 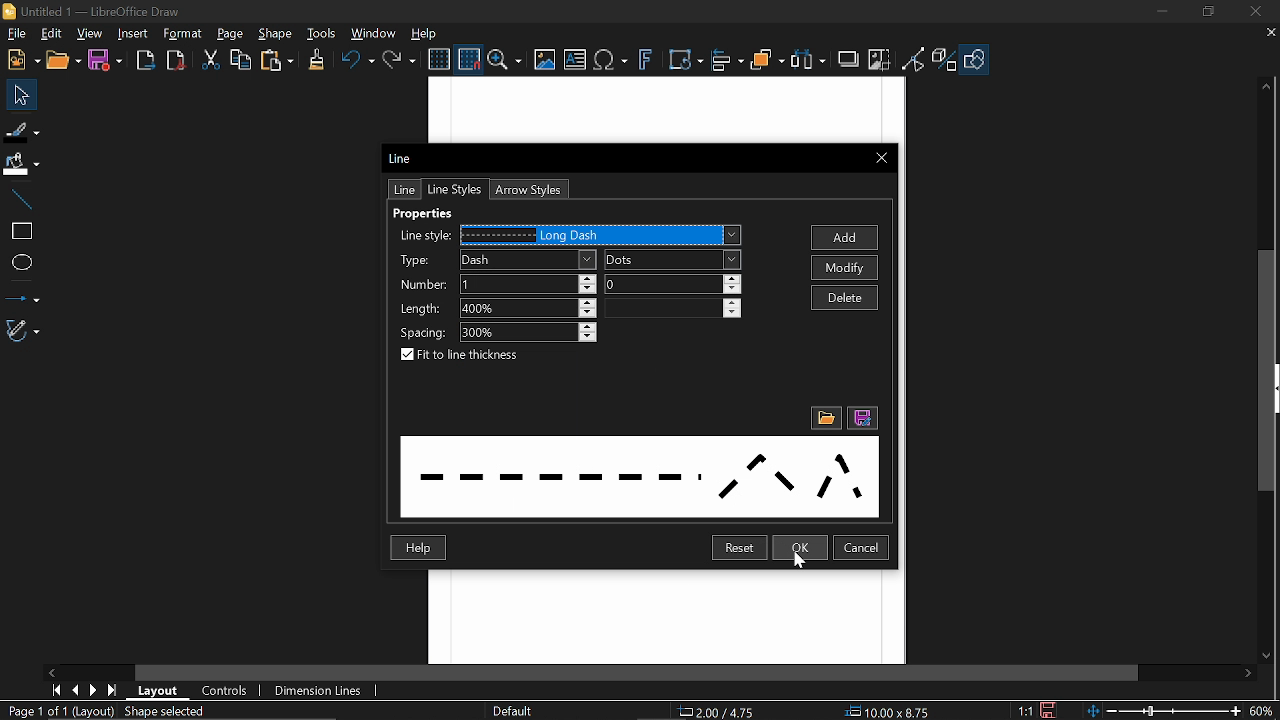 What do you see at coordinates (319, 690) in the screenshot?
I see `Dimension lines` at bounding box center [319, 690].